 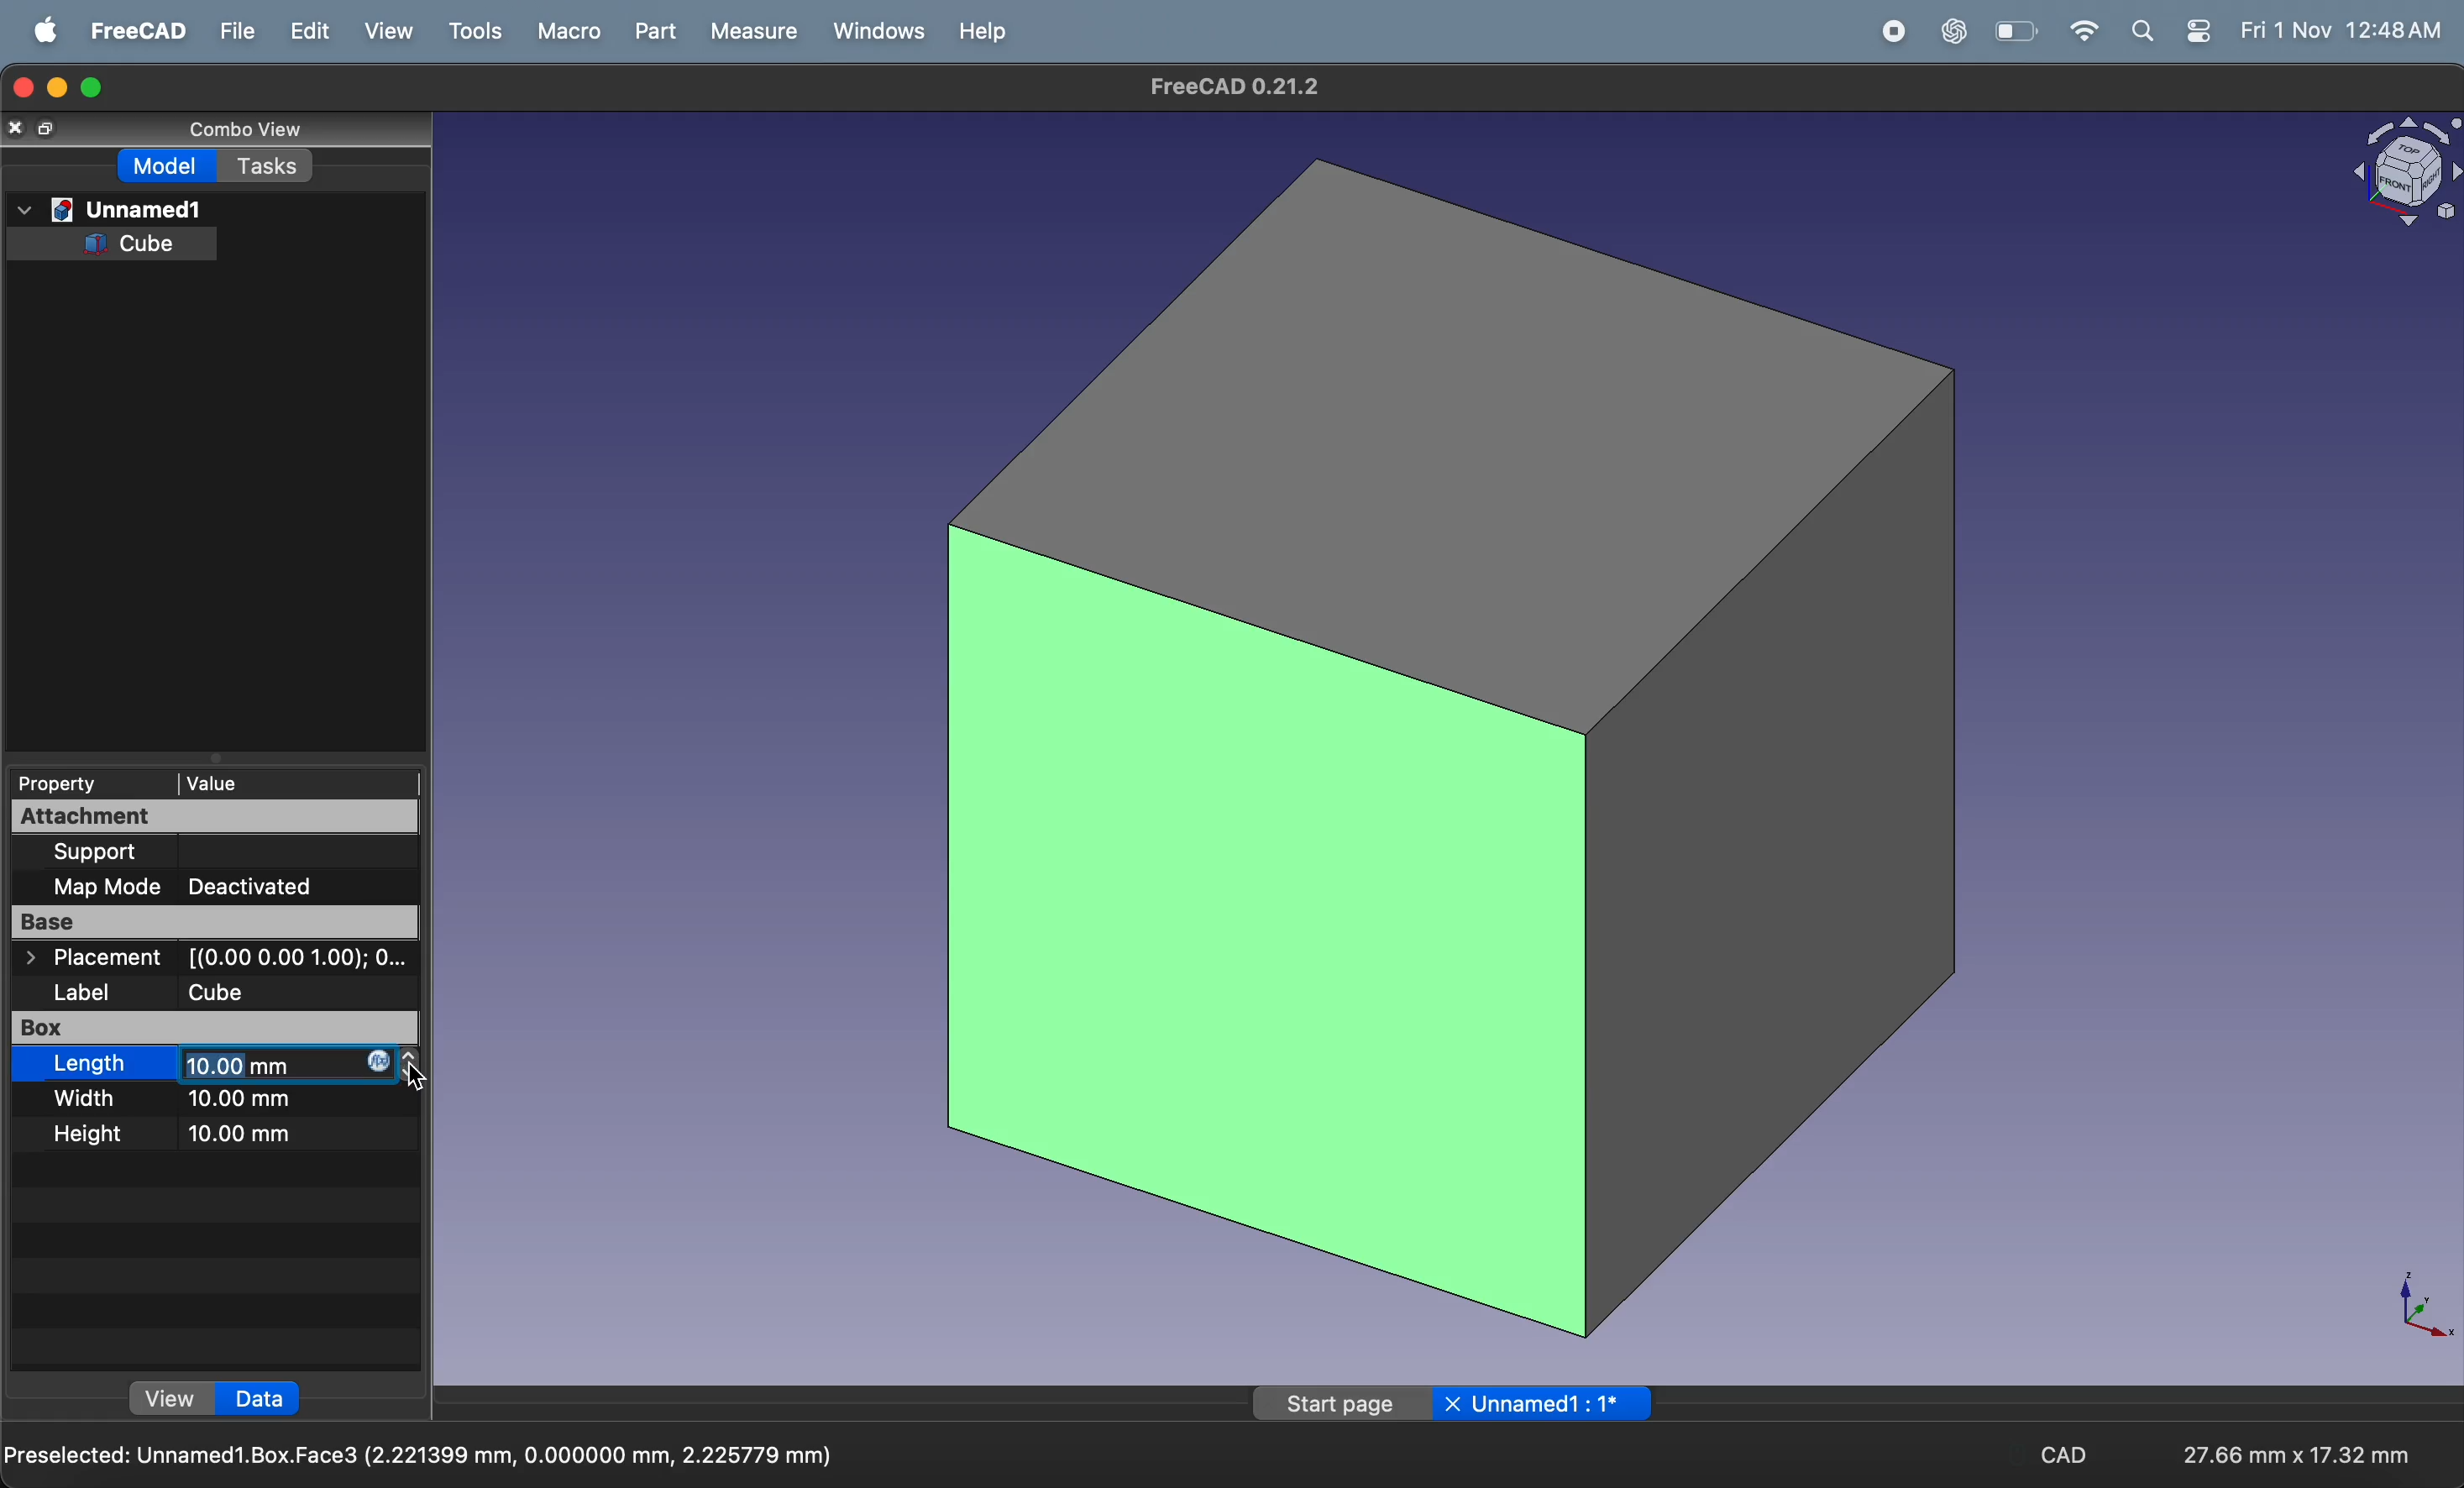 What do you see at coordinates (114, 851) in the screenshot?
I see `support` at bounding box center [114, 851].